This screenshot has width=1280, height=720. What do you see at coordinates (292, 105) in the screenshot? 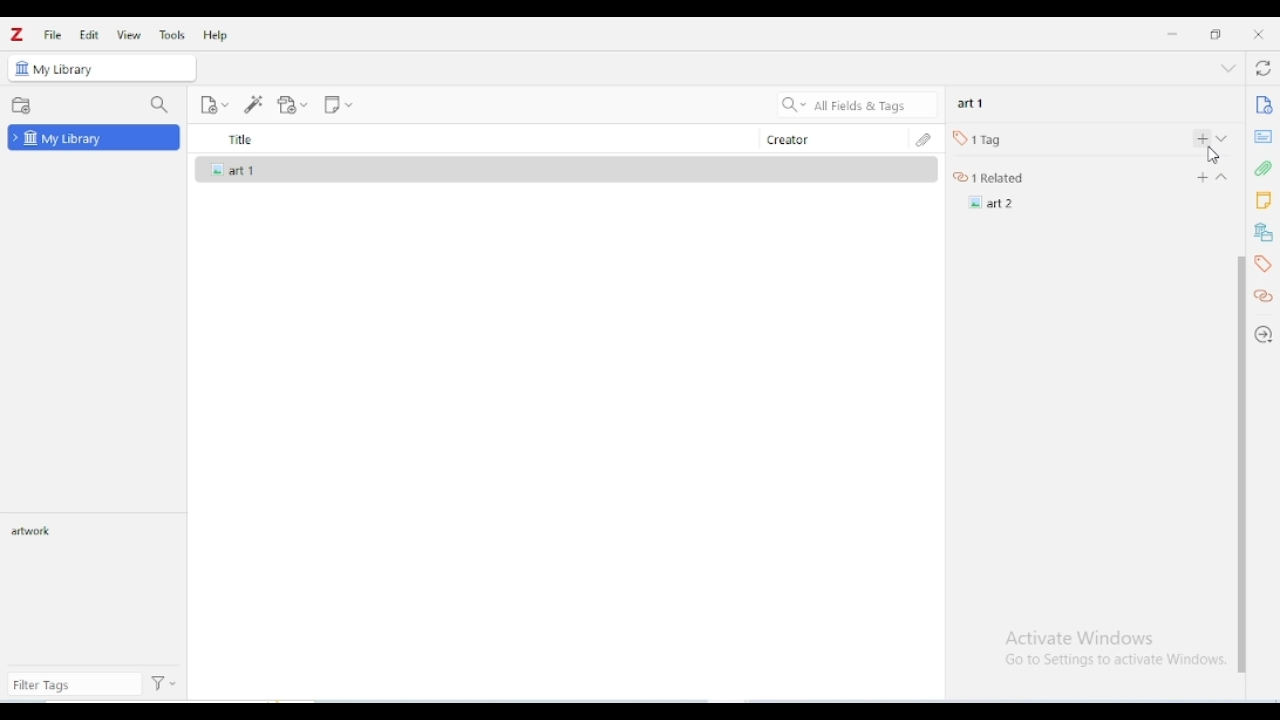
I see `add attachment` at bounding box center [292, 105].